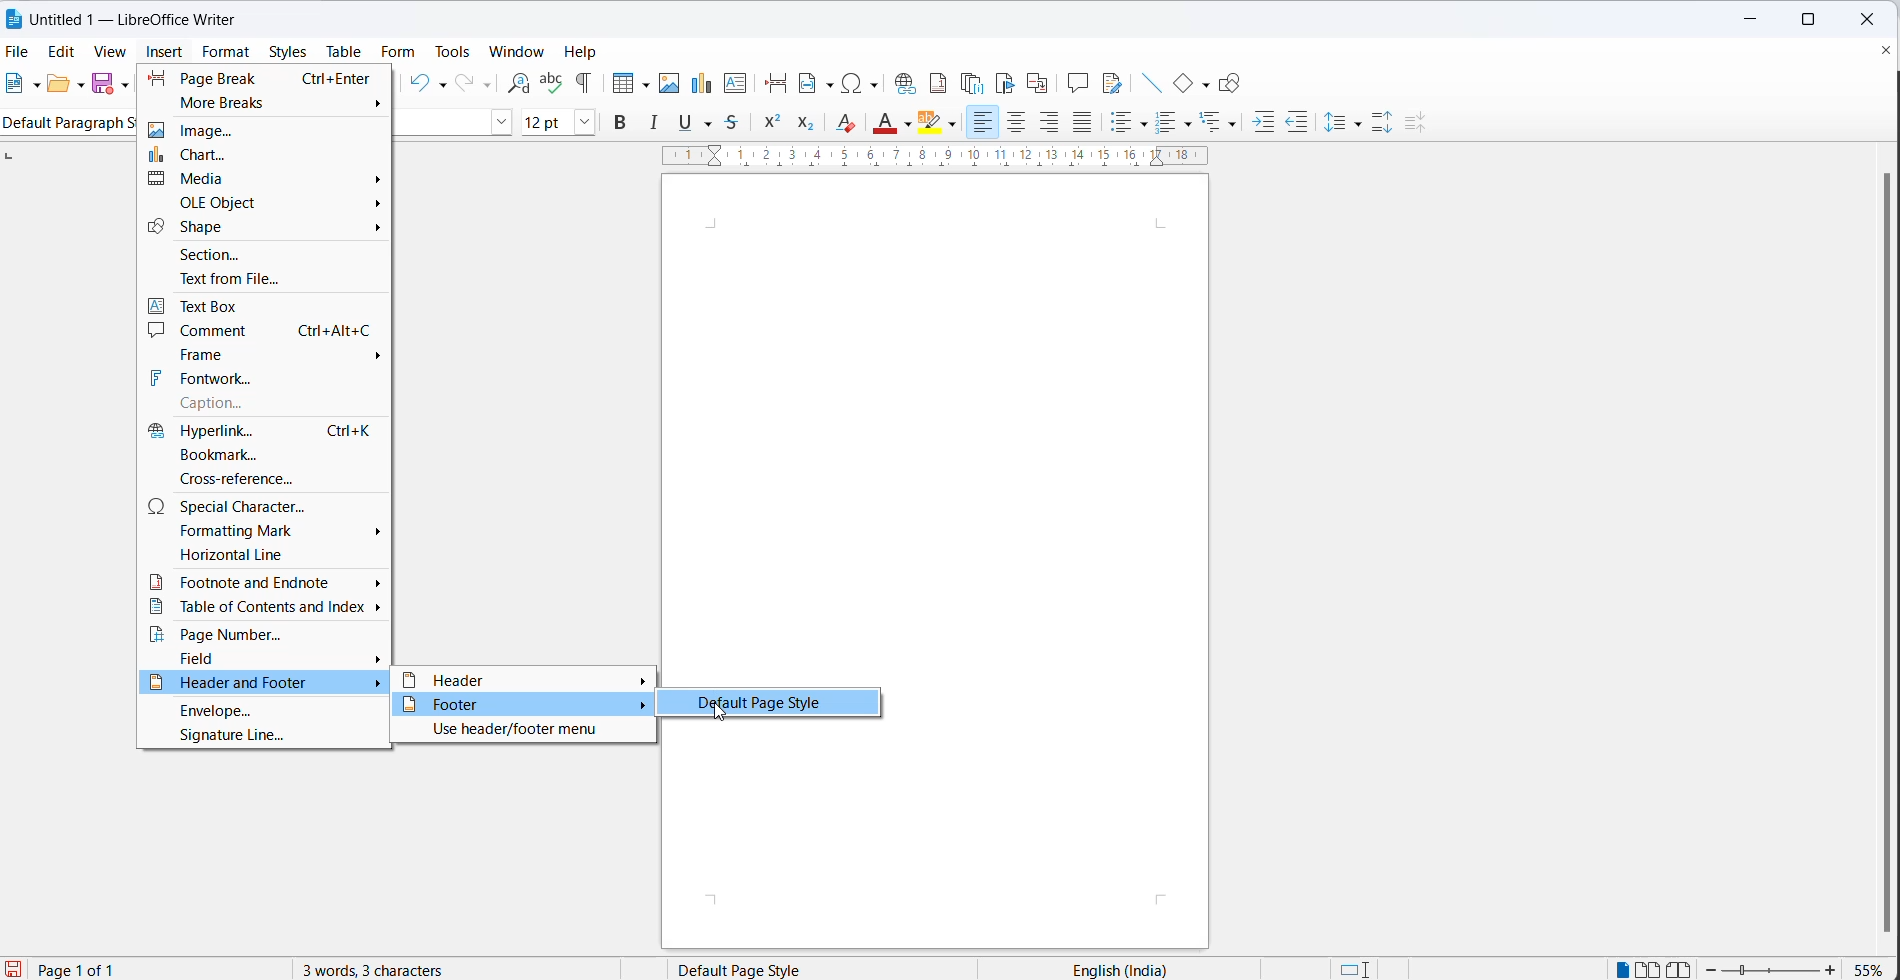 The height and width of the screenshot is (980, 1900). Describe the element at coordinates (1300, 123) in the screenshot. I see `decrease indent` at that location.